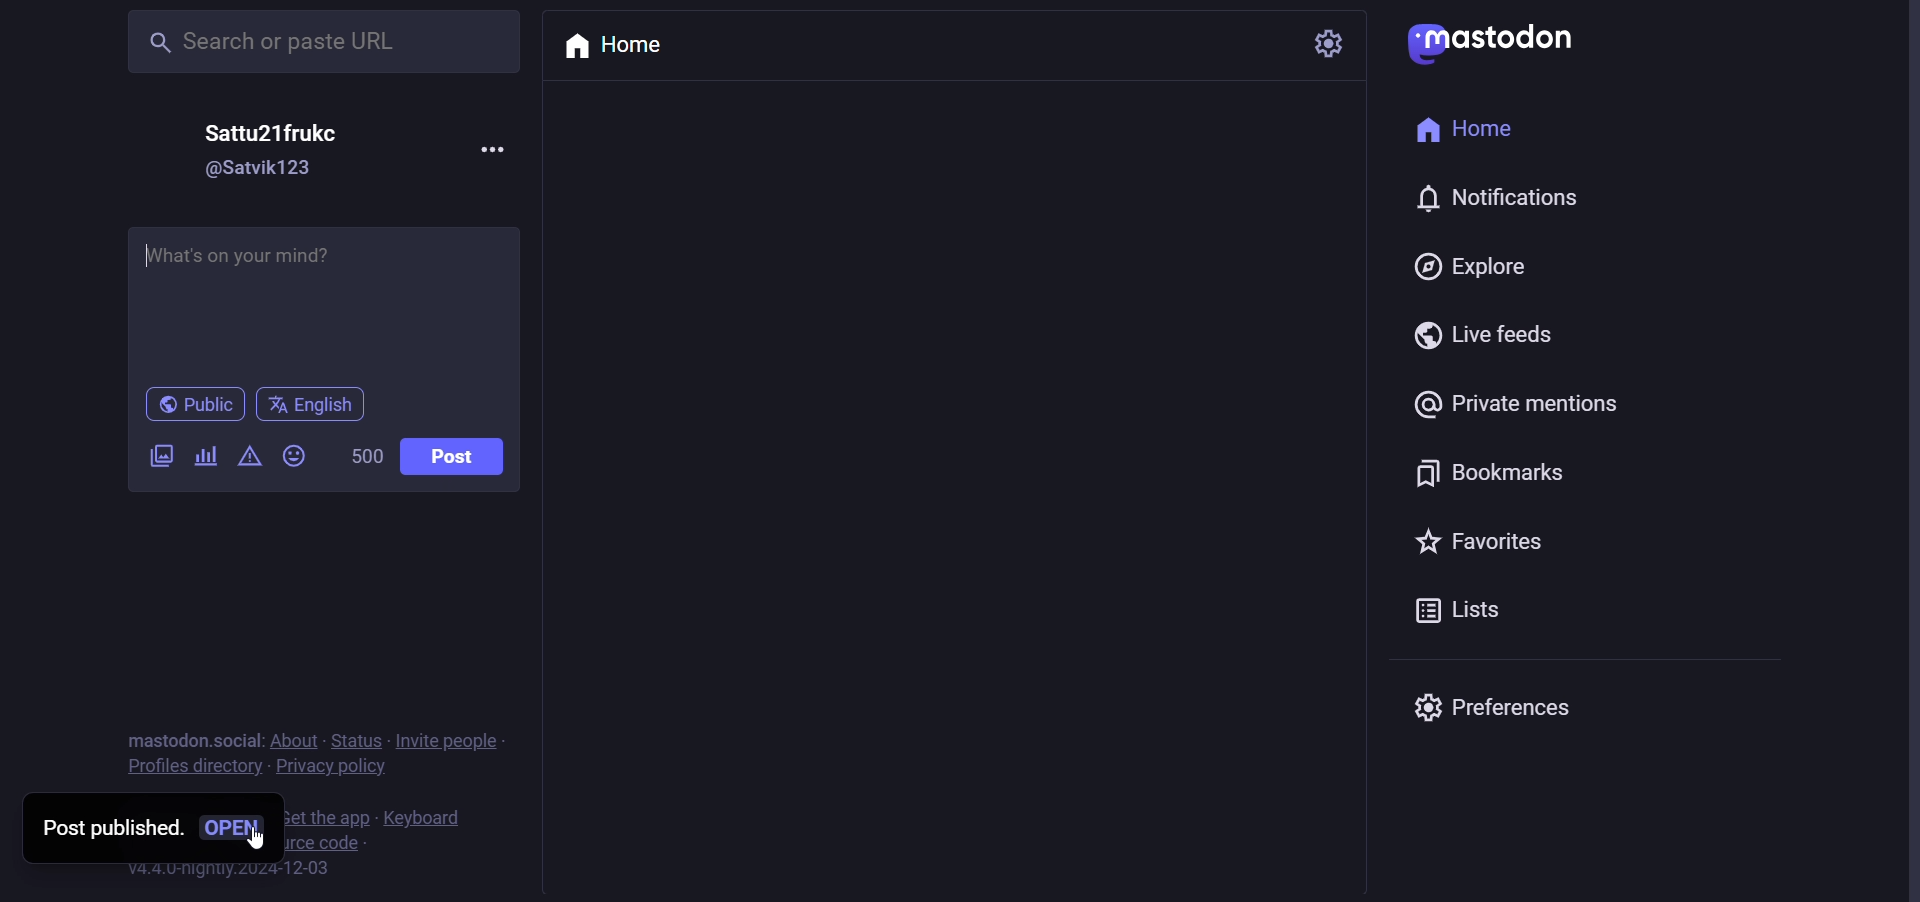  Describe the element at coordinates (453, 459) in the screenshot. I see `post` at that location.